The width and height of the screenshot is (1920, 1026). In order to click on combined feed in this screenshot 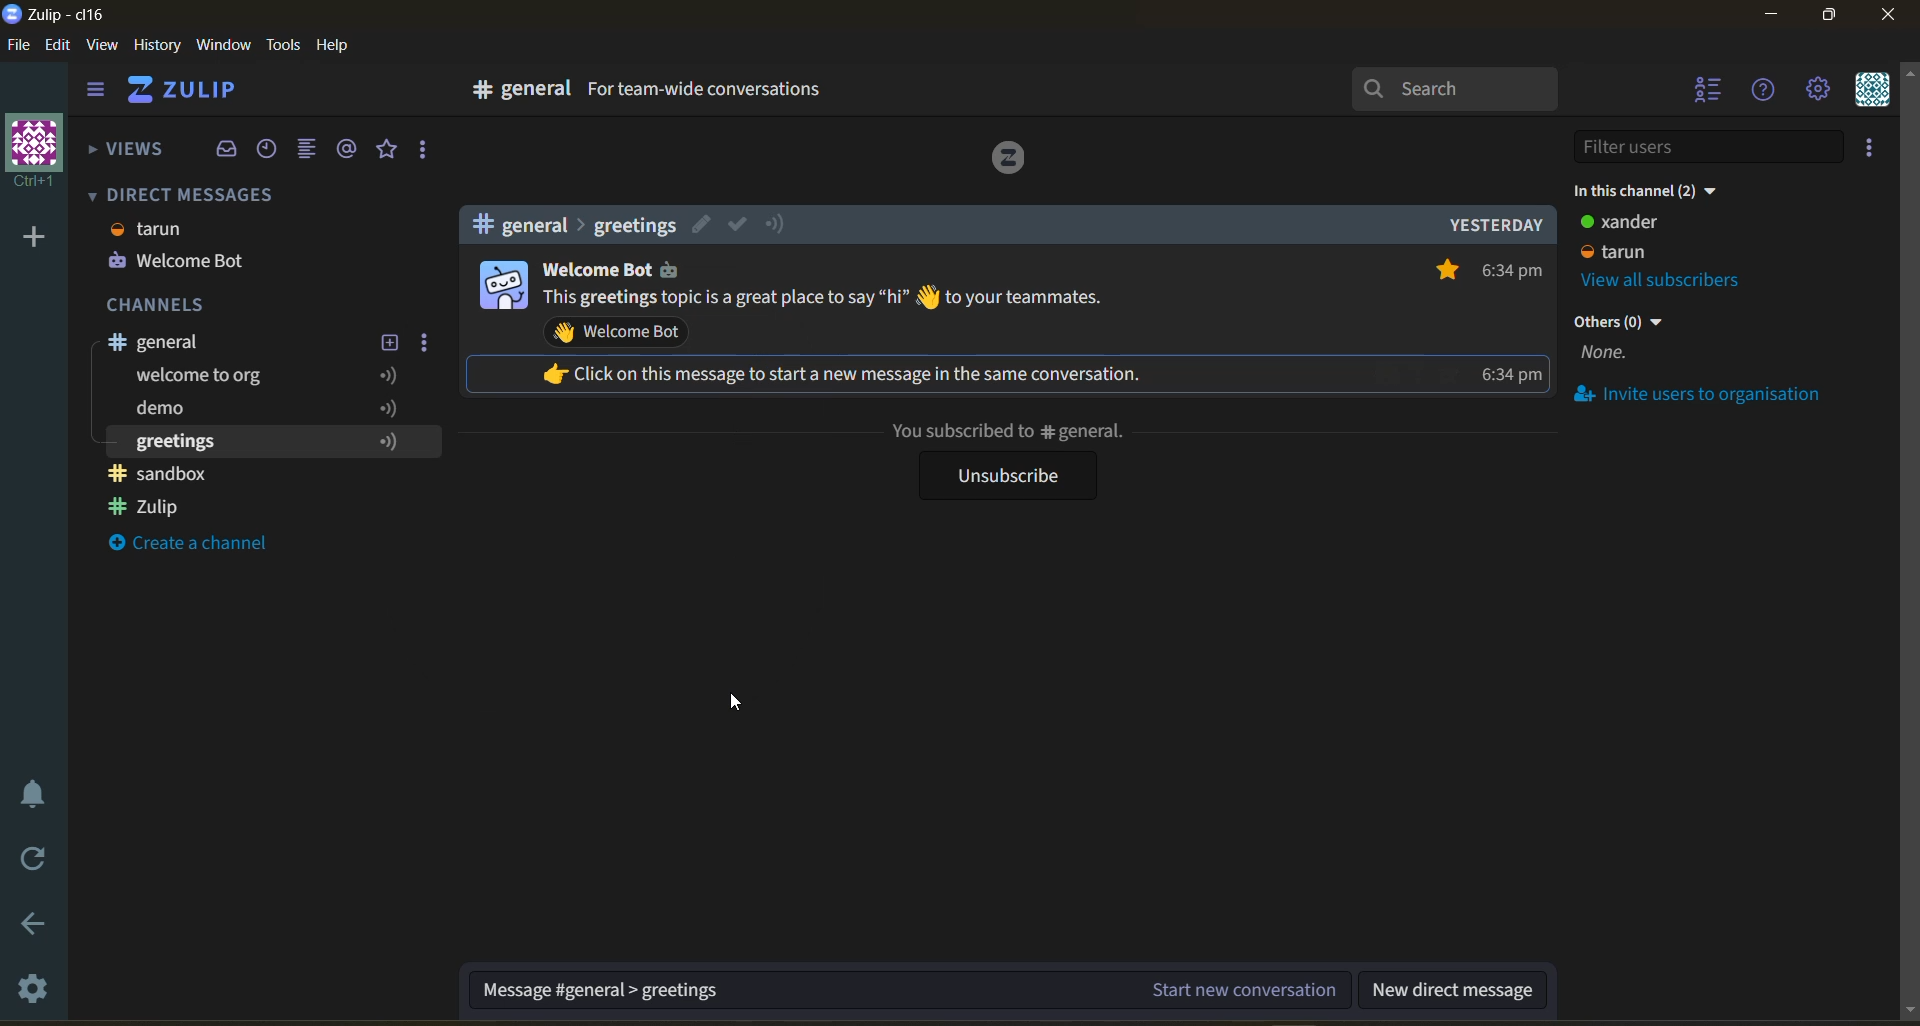, I will do `click(307, 149)`.